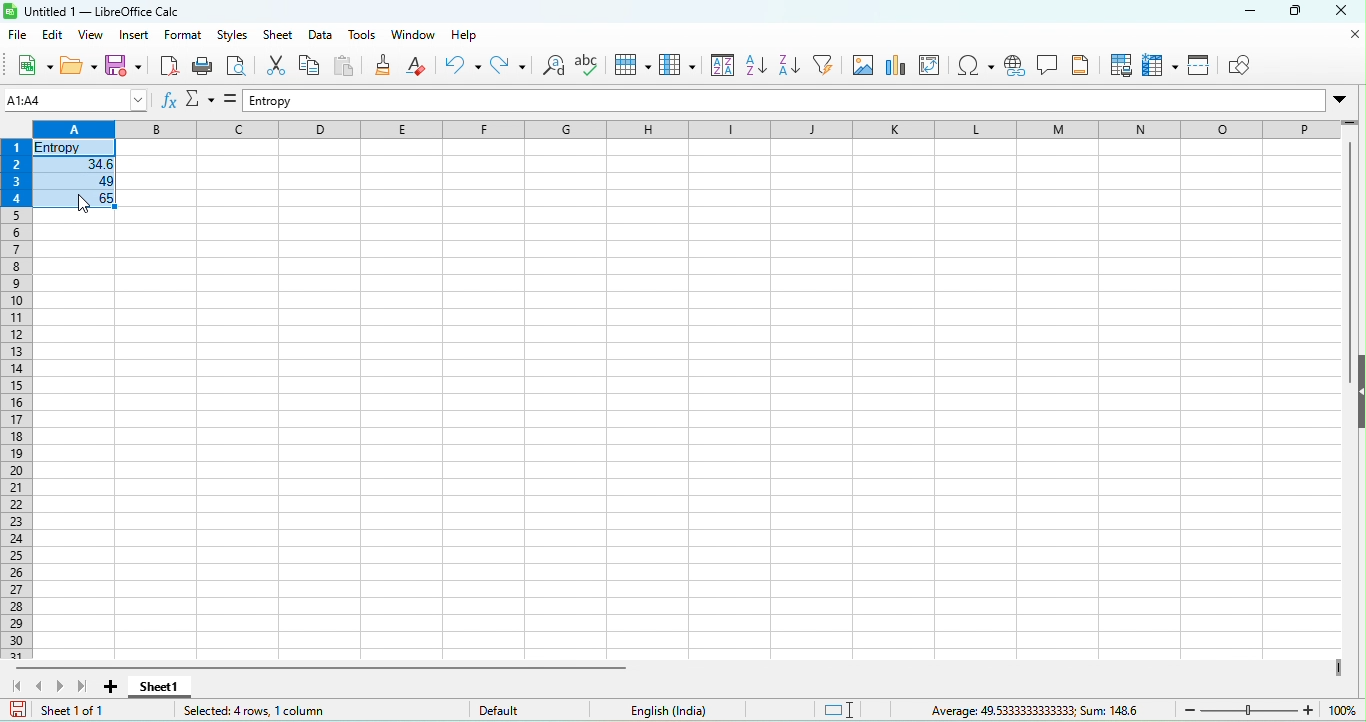  Describe the element at coordinates (414, 36) in the screenshot. I see `window` at that location.